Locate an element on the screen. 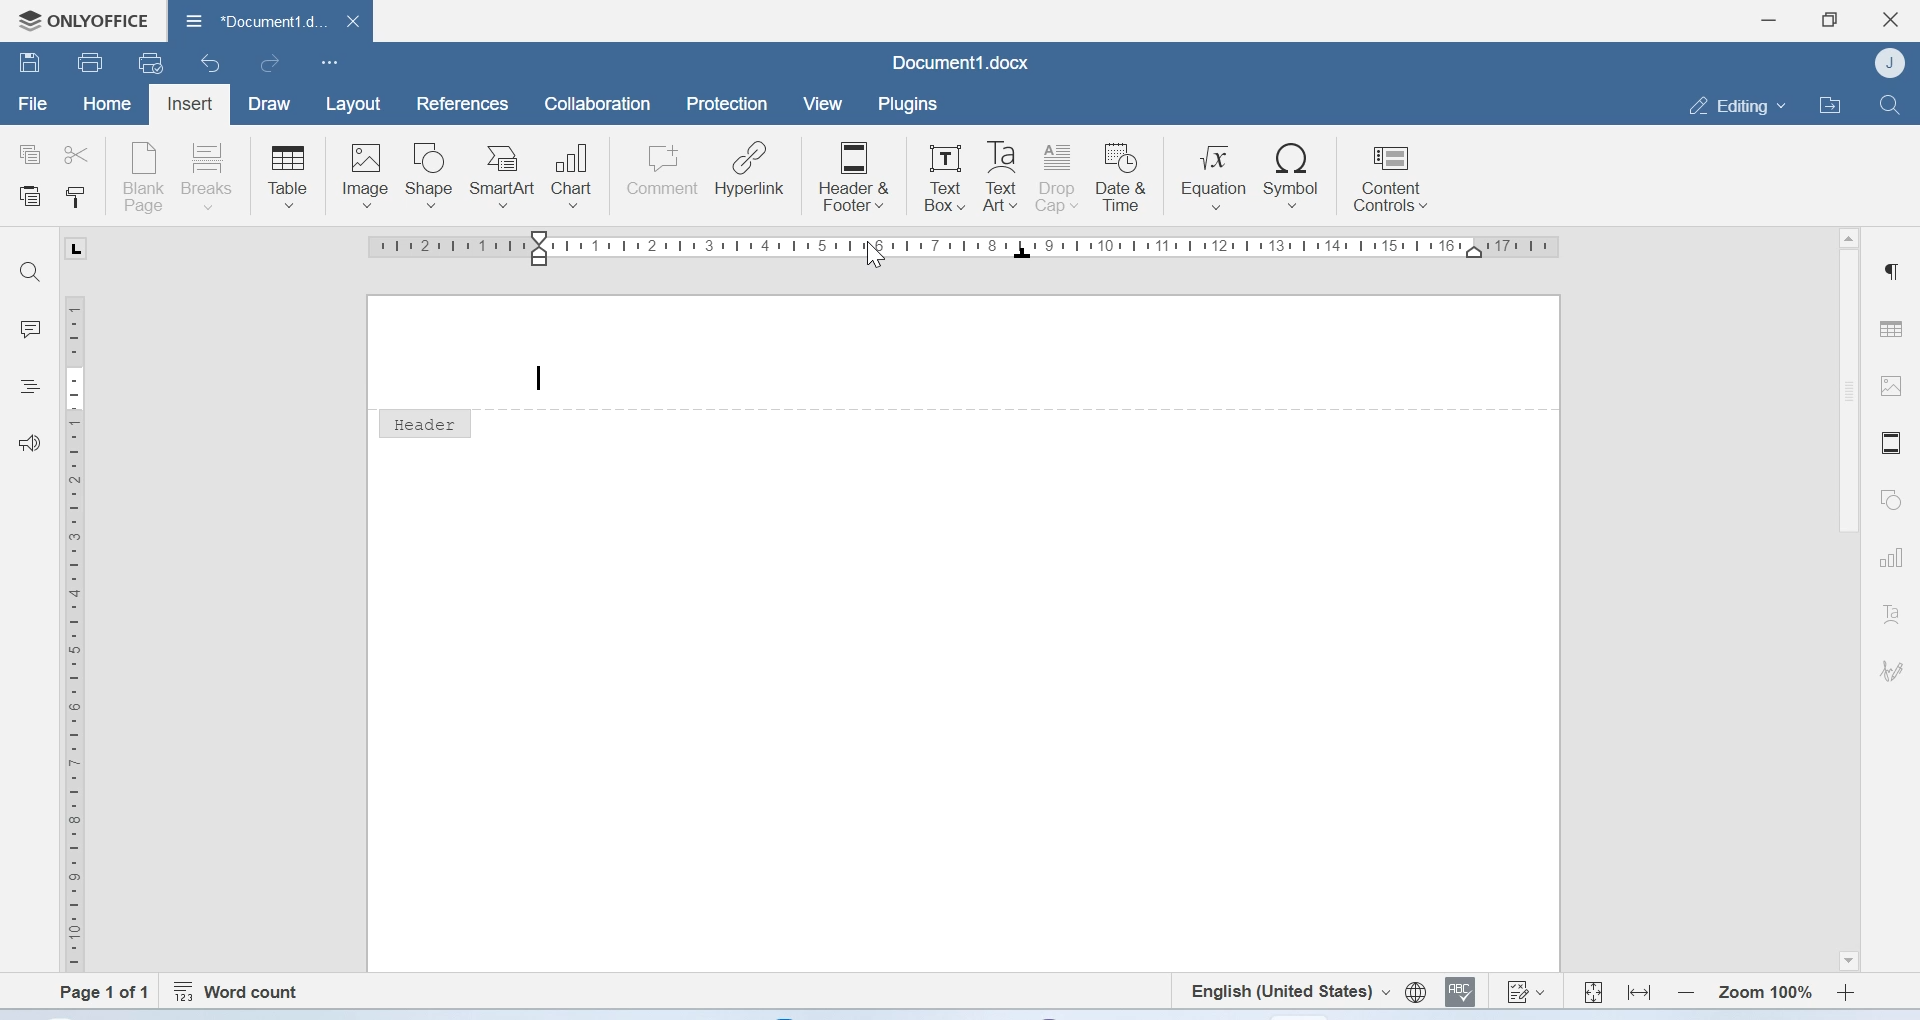 The image size is (1920, 1020). Hyperlink is located at coordinates (751, 172).